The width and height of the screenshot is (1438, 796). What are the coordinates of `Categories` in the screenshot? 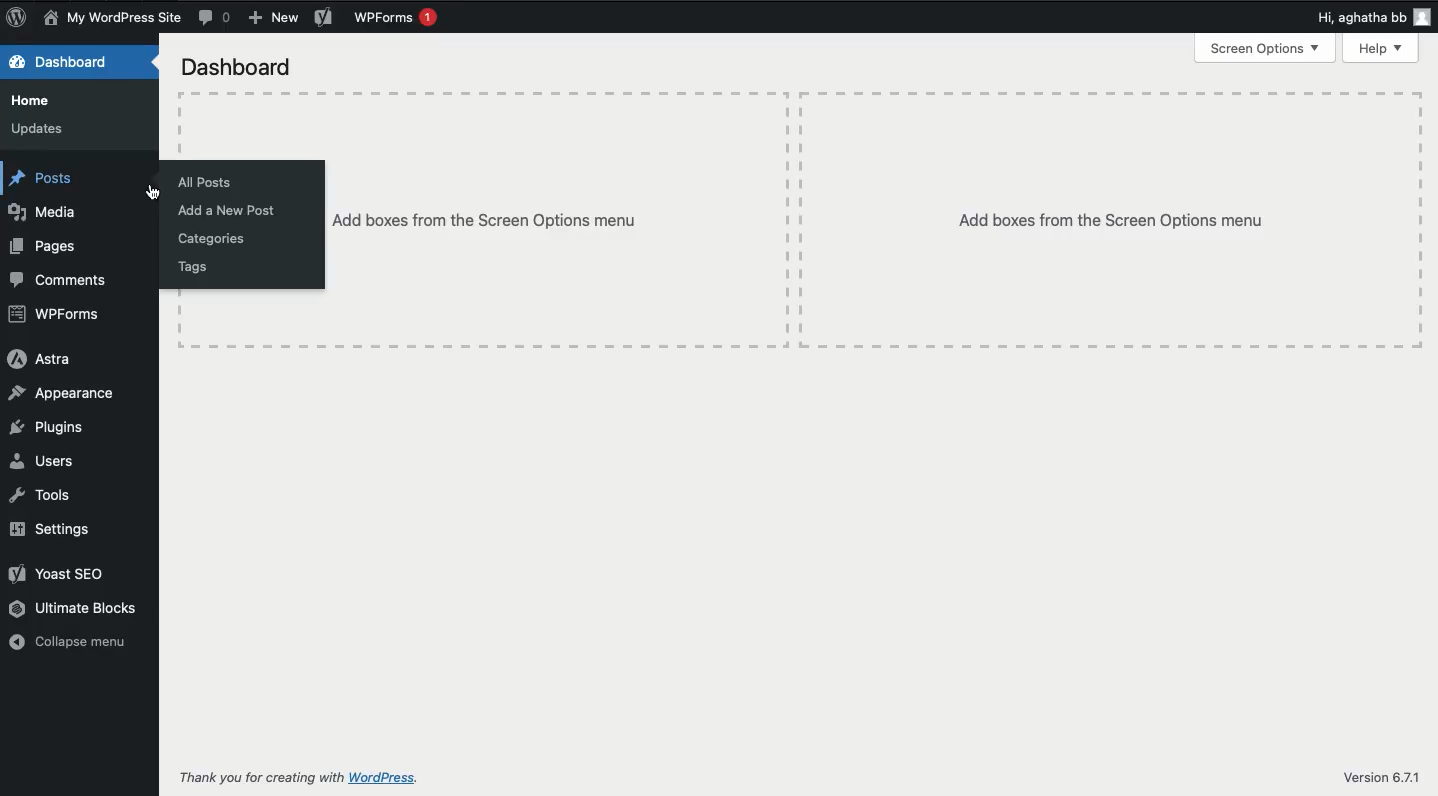 It's located at (221, 240).